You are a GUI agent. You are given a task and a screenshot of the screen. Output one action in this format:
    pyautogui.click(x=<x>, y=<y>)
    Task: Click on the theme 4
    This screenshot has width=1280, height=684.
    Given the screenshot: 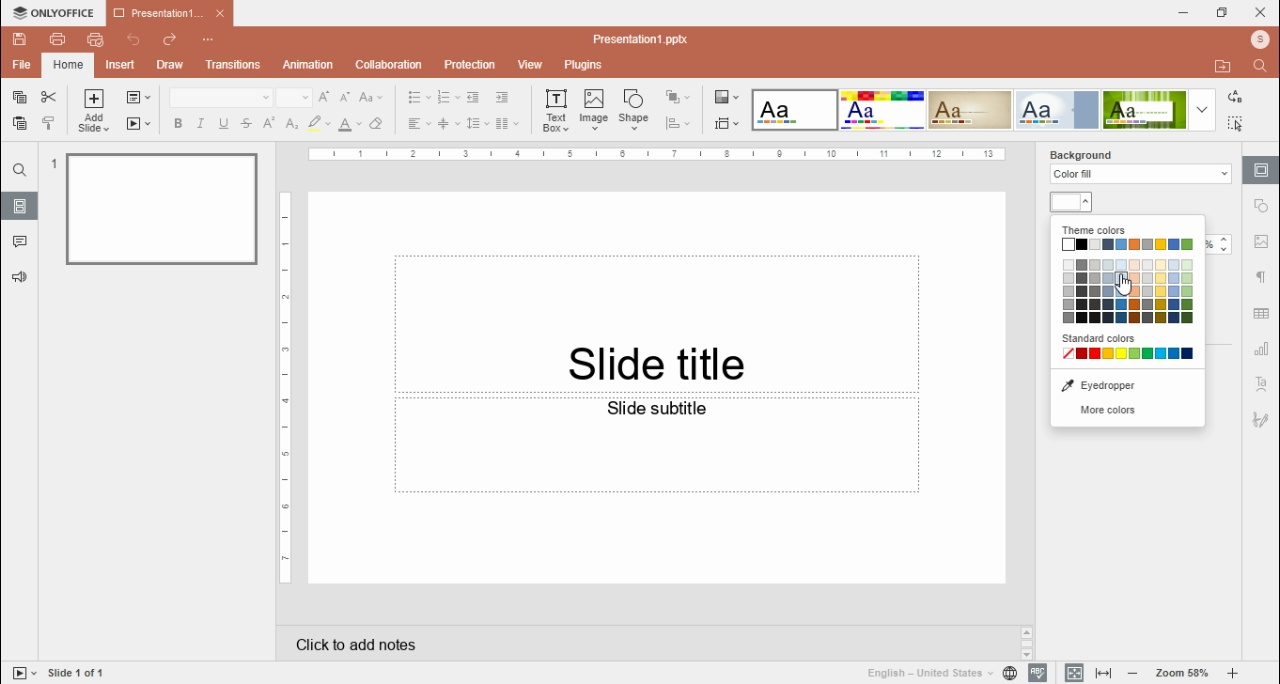 What is the action you would take?
    pyautogui.click(x=1056, y=111)
    